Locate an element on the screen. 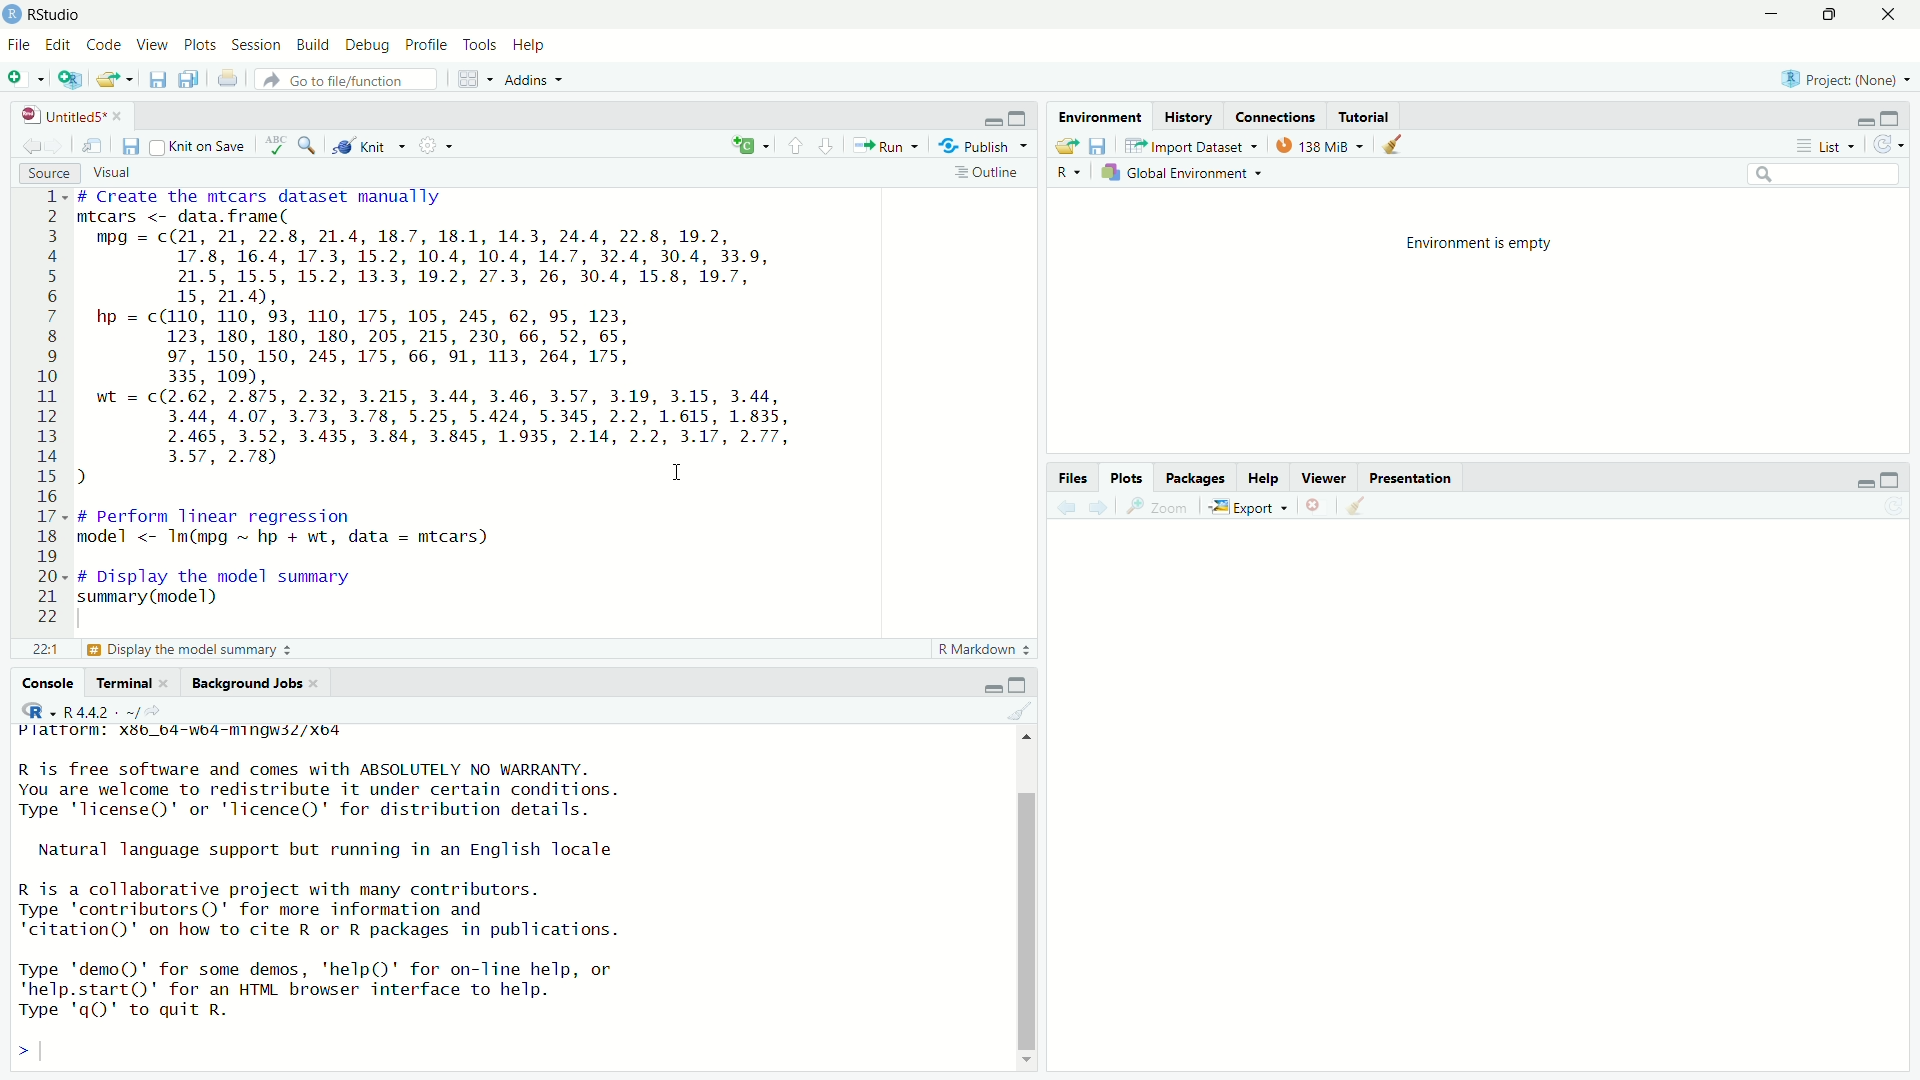 This screenshot has height=1080, width=1920. save all is located at coordinates (193, 78).